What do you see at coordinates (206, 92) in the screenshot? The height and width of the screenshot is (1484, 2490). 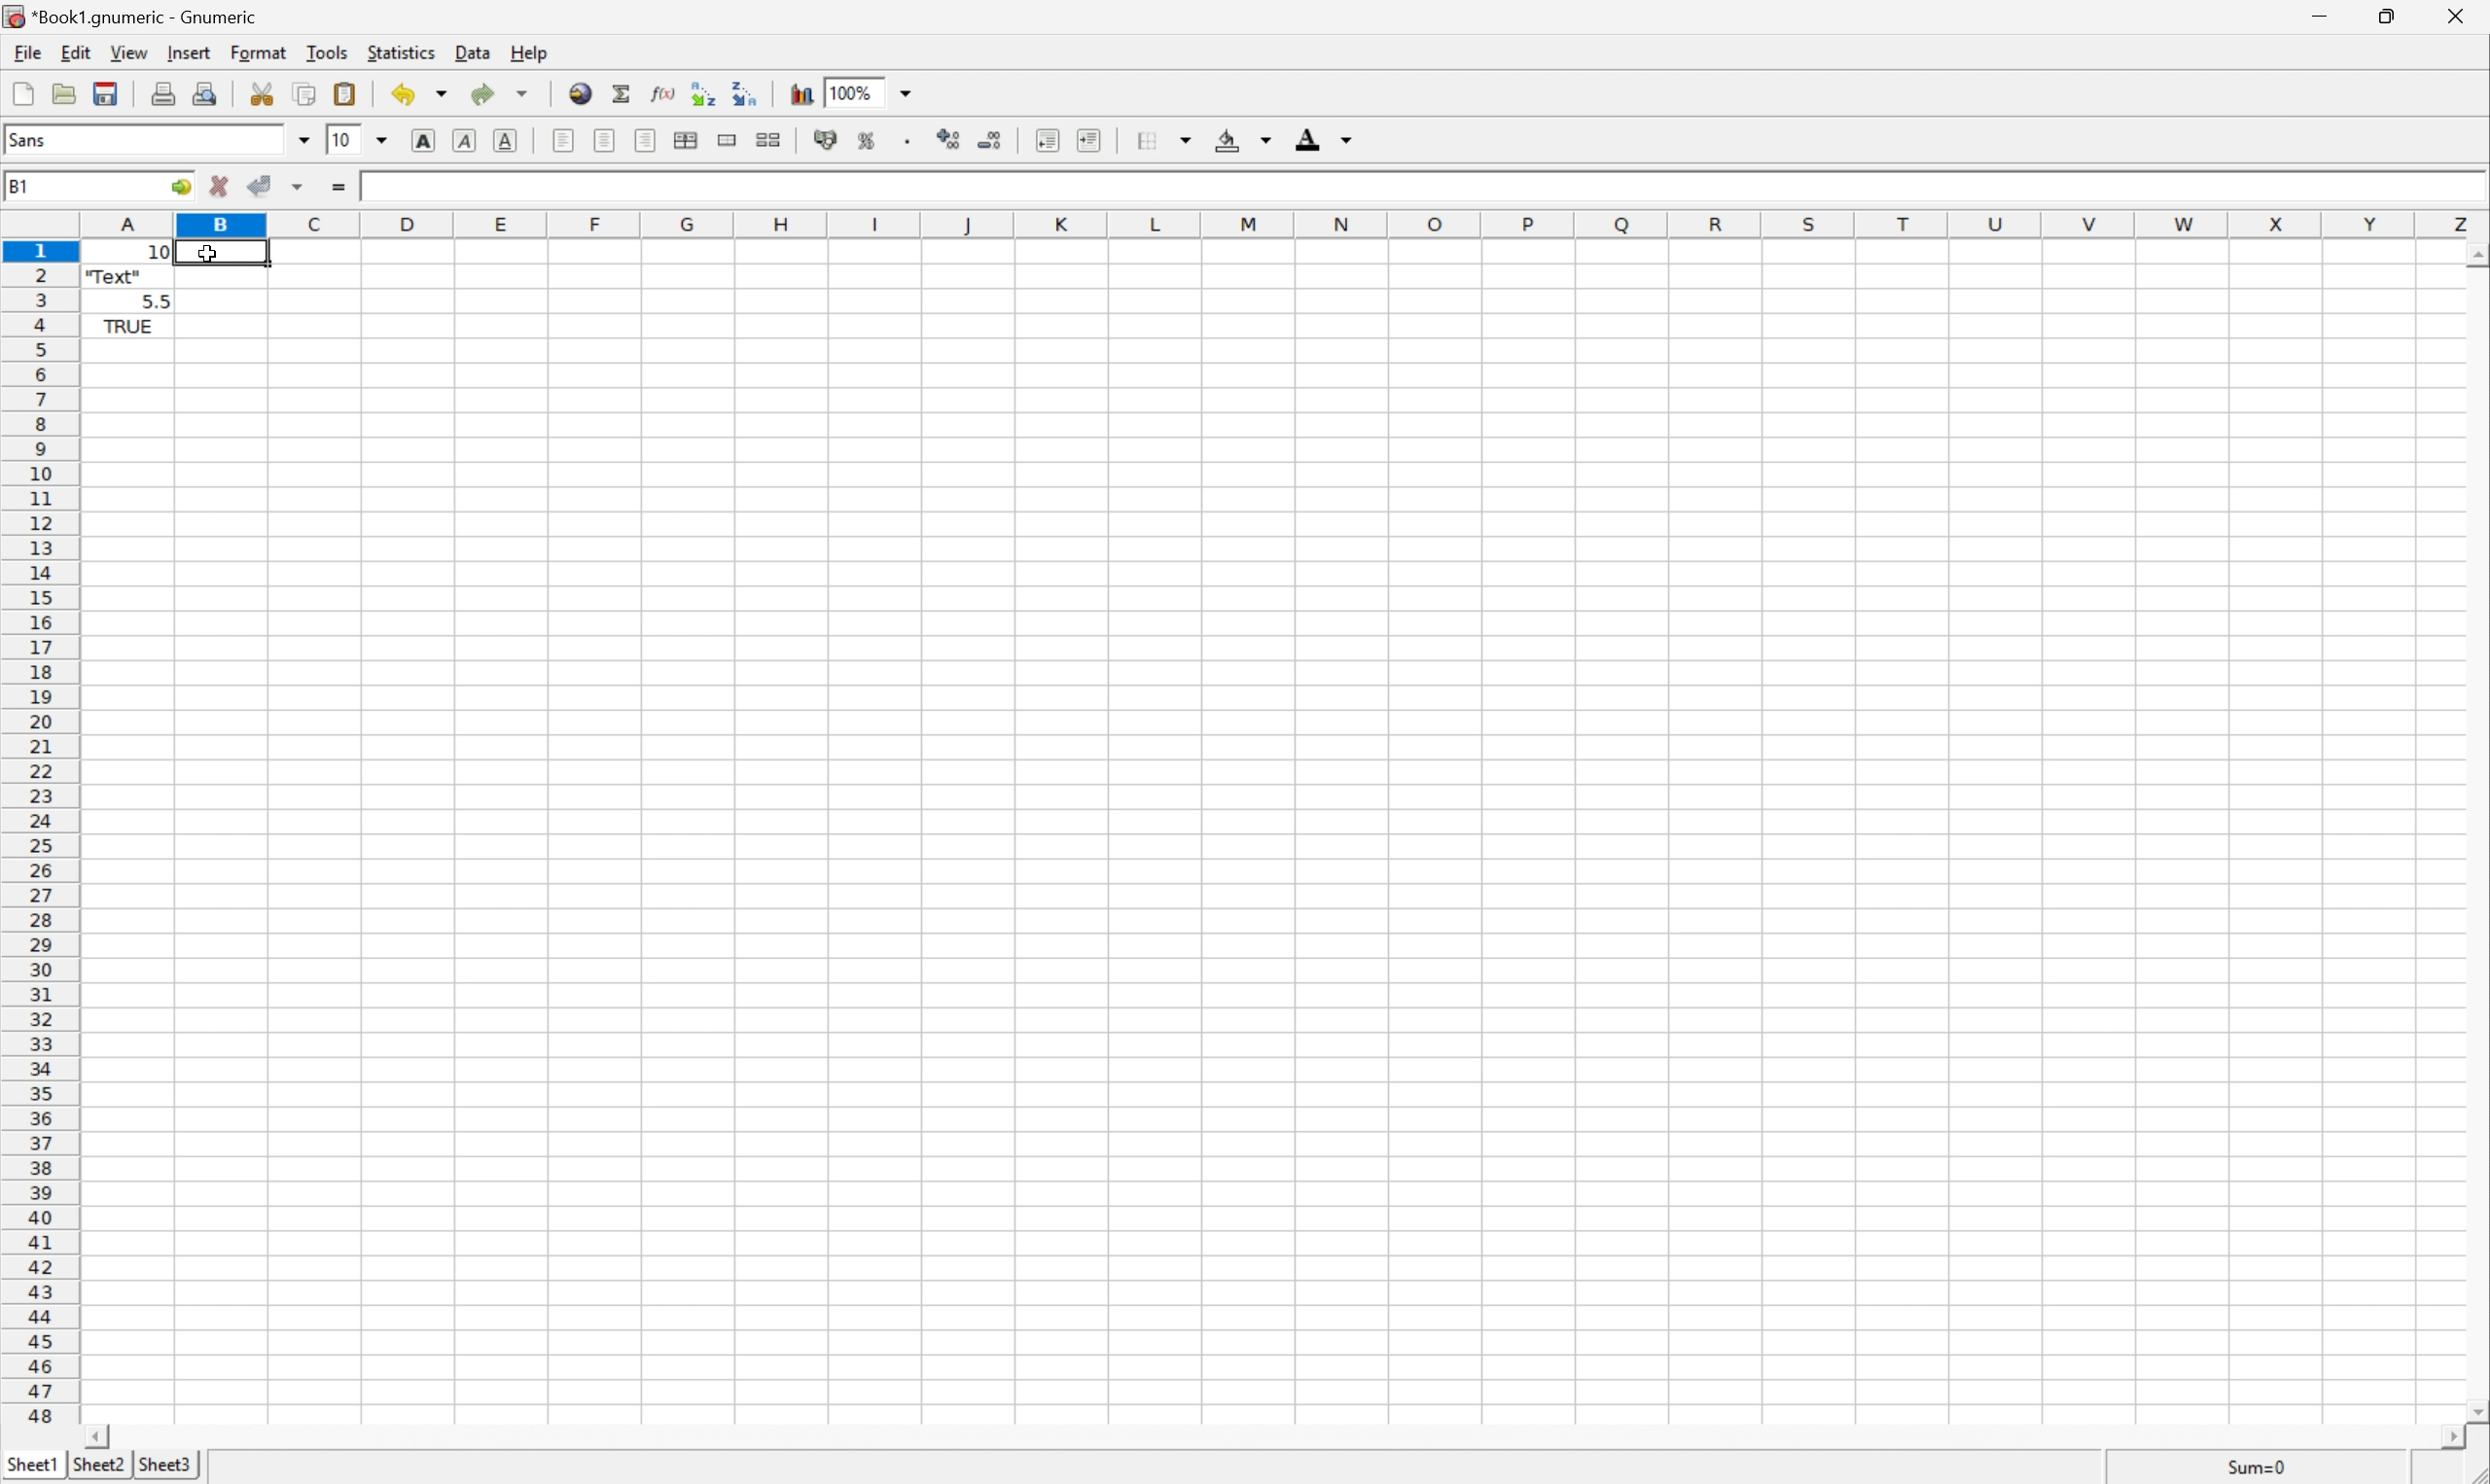 I see `Print preview` at bounding box center [206, 92].